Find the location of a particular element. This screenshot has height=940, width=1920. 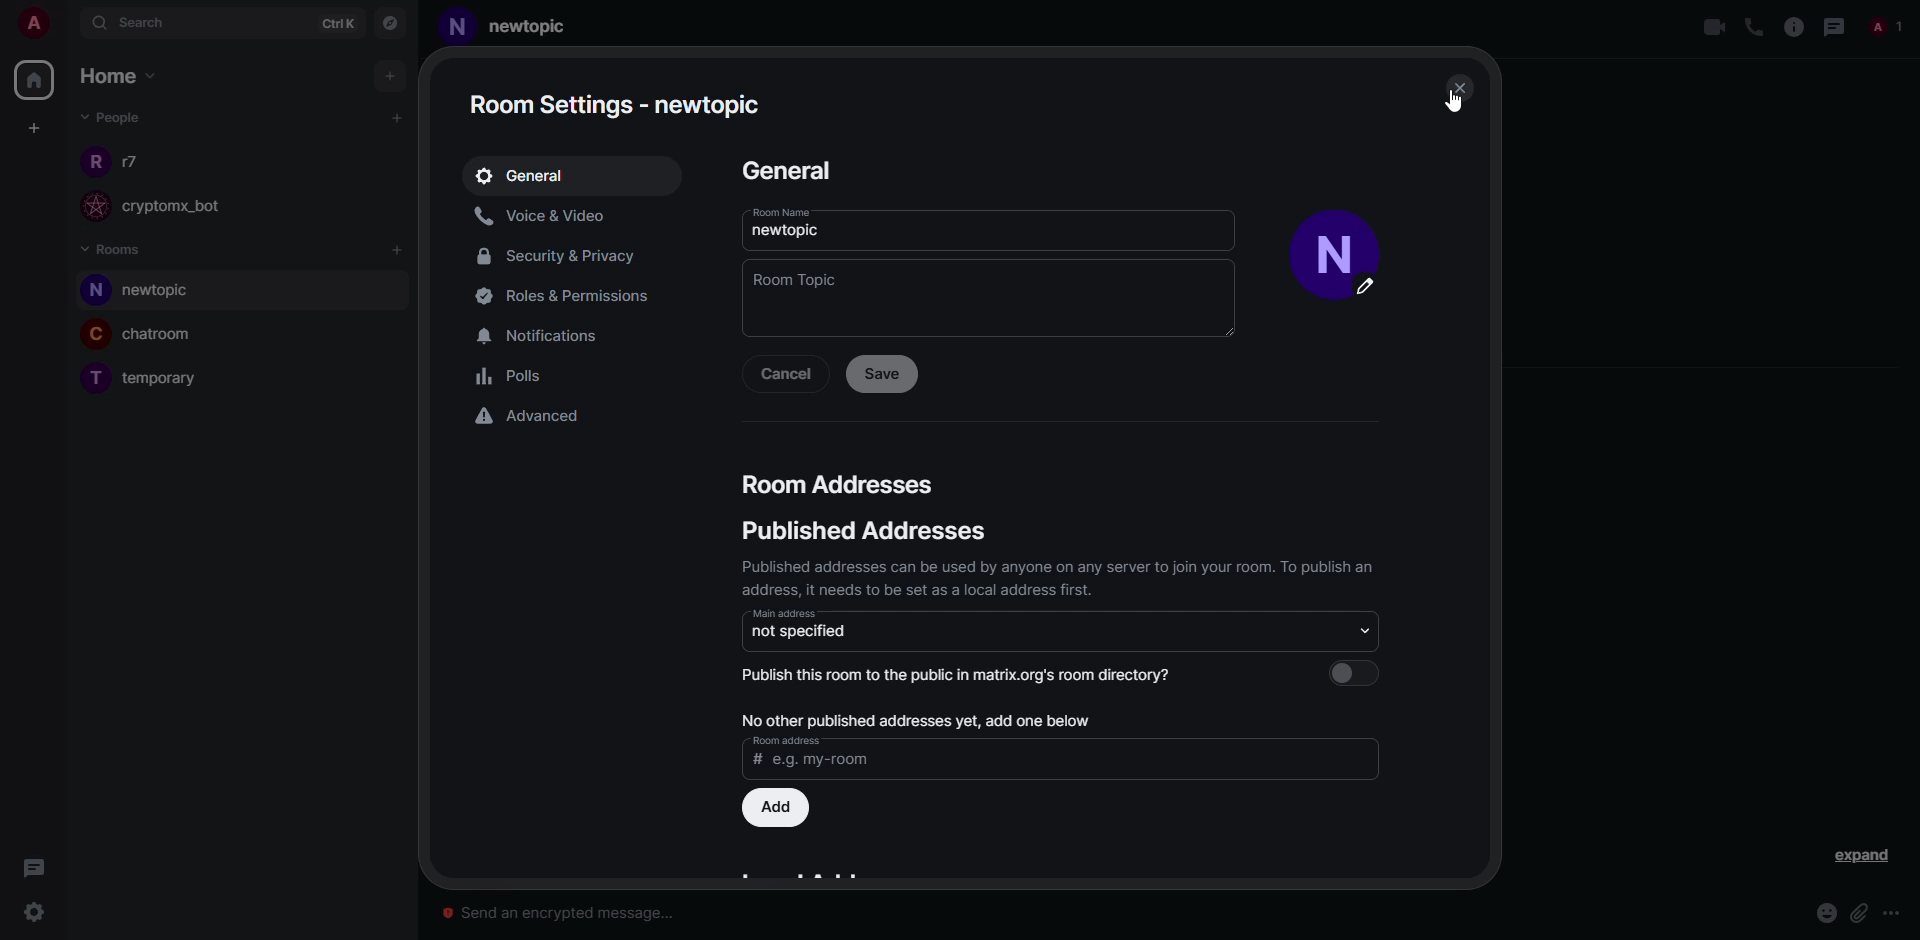

room name changed is located at coordinates (619, 104).